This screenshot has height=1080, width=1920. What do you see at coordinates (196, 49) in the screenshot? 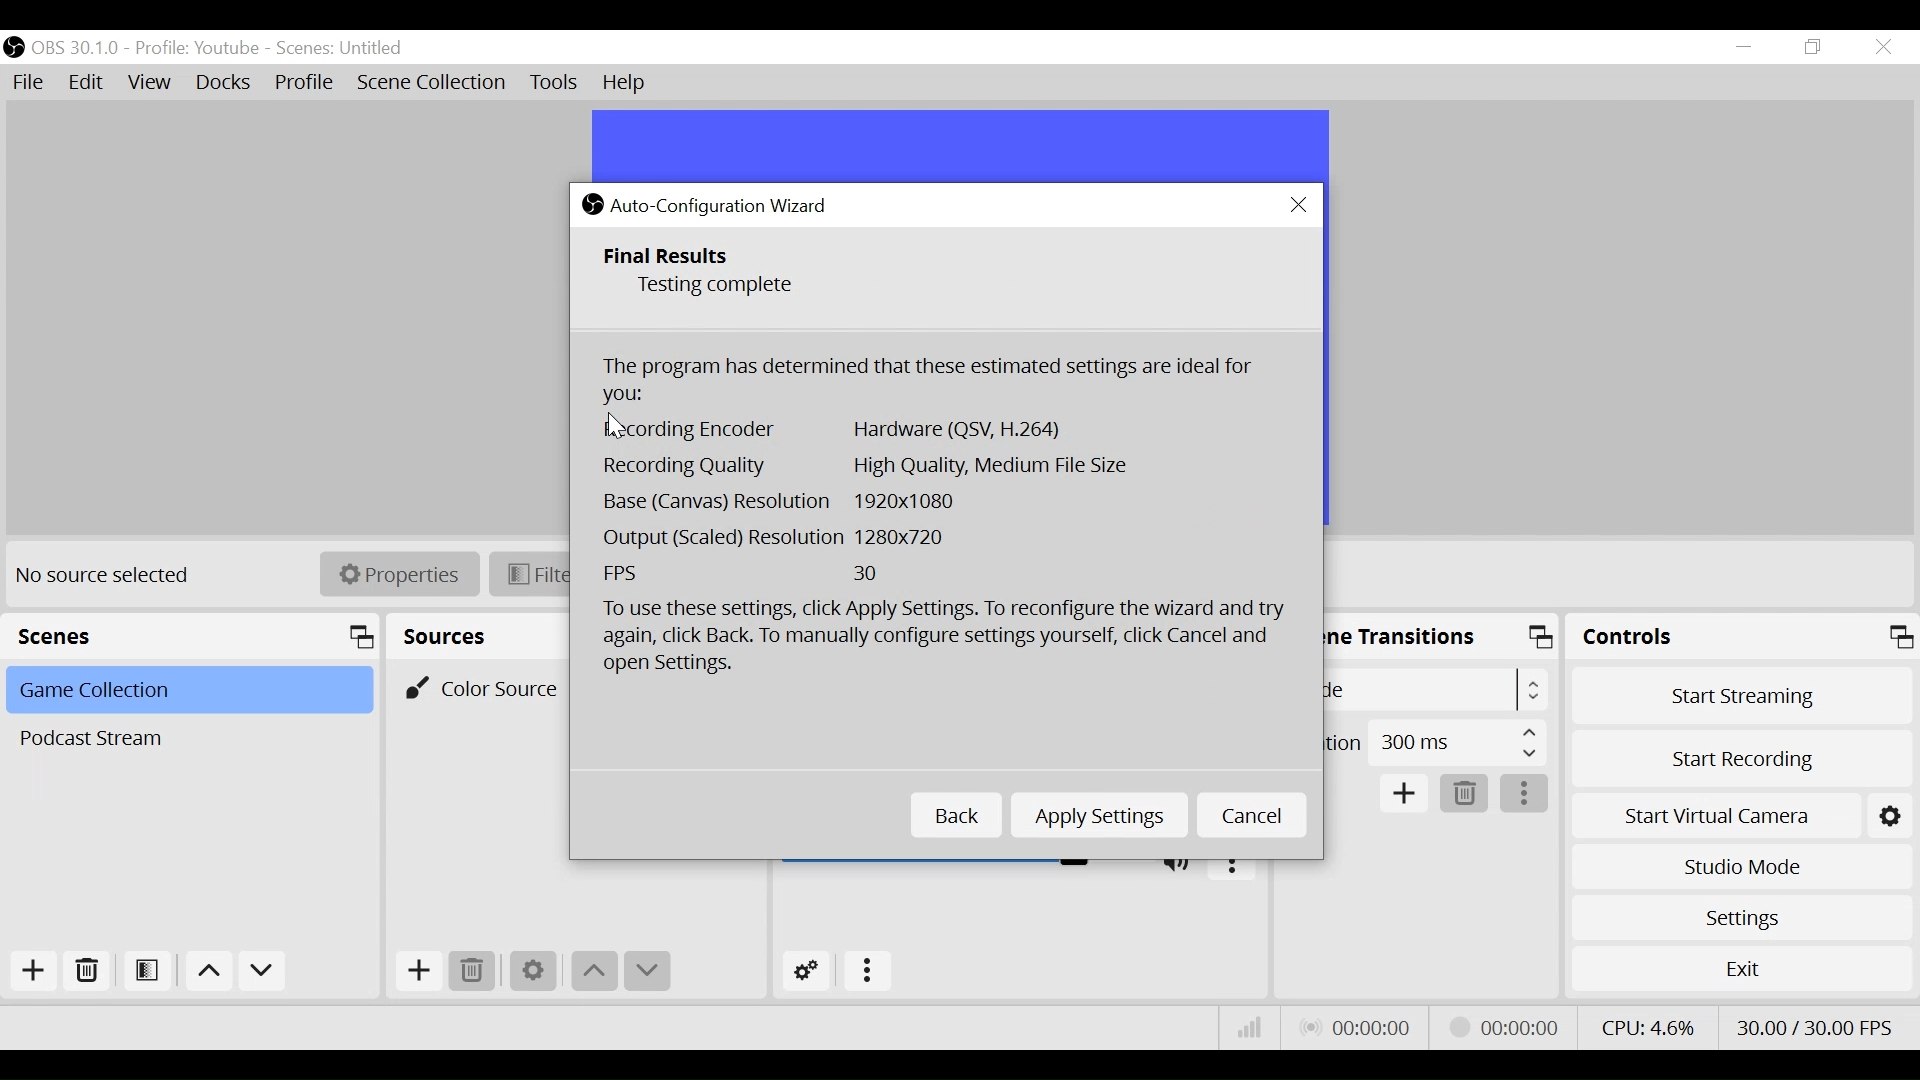
I see `profile` at bounding box center [196, 49].